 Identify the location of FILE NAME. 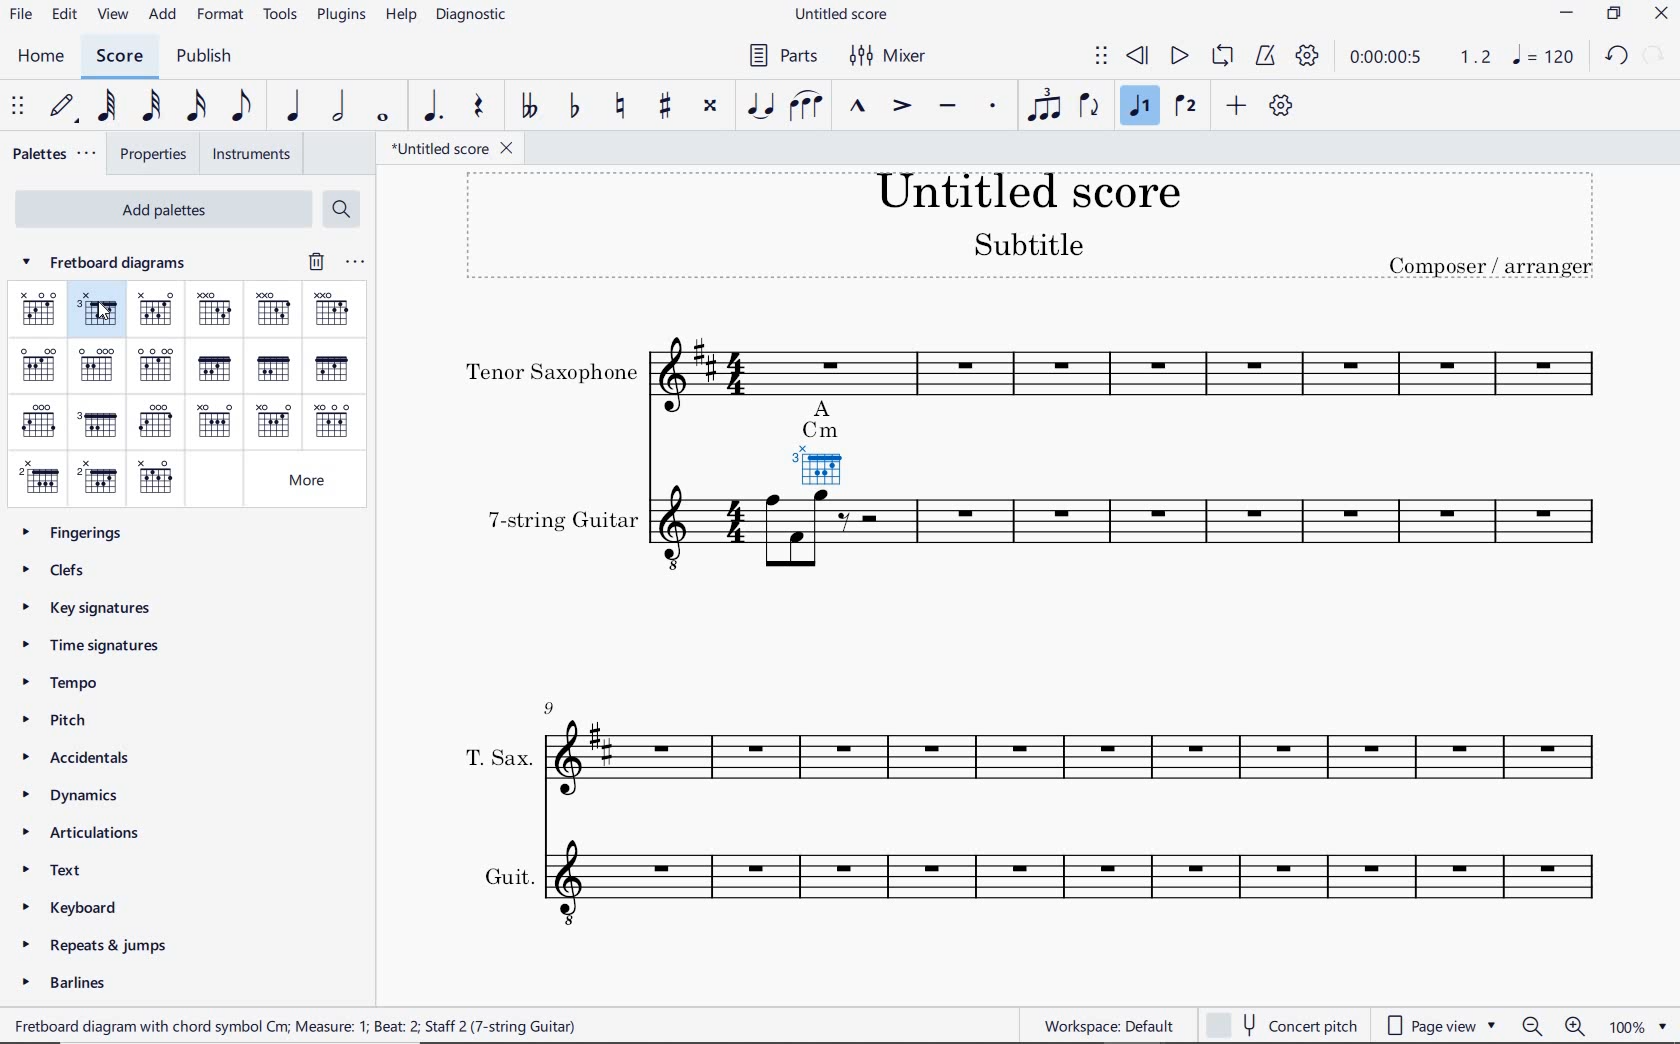
(847, 15).